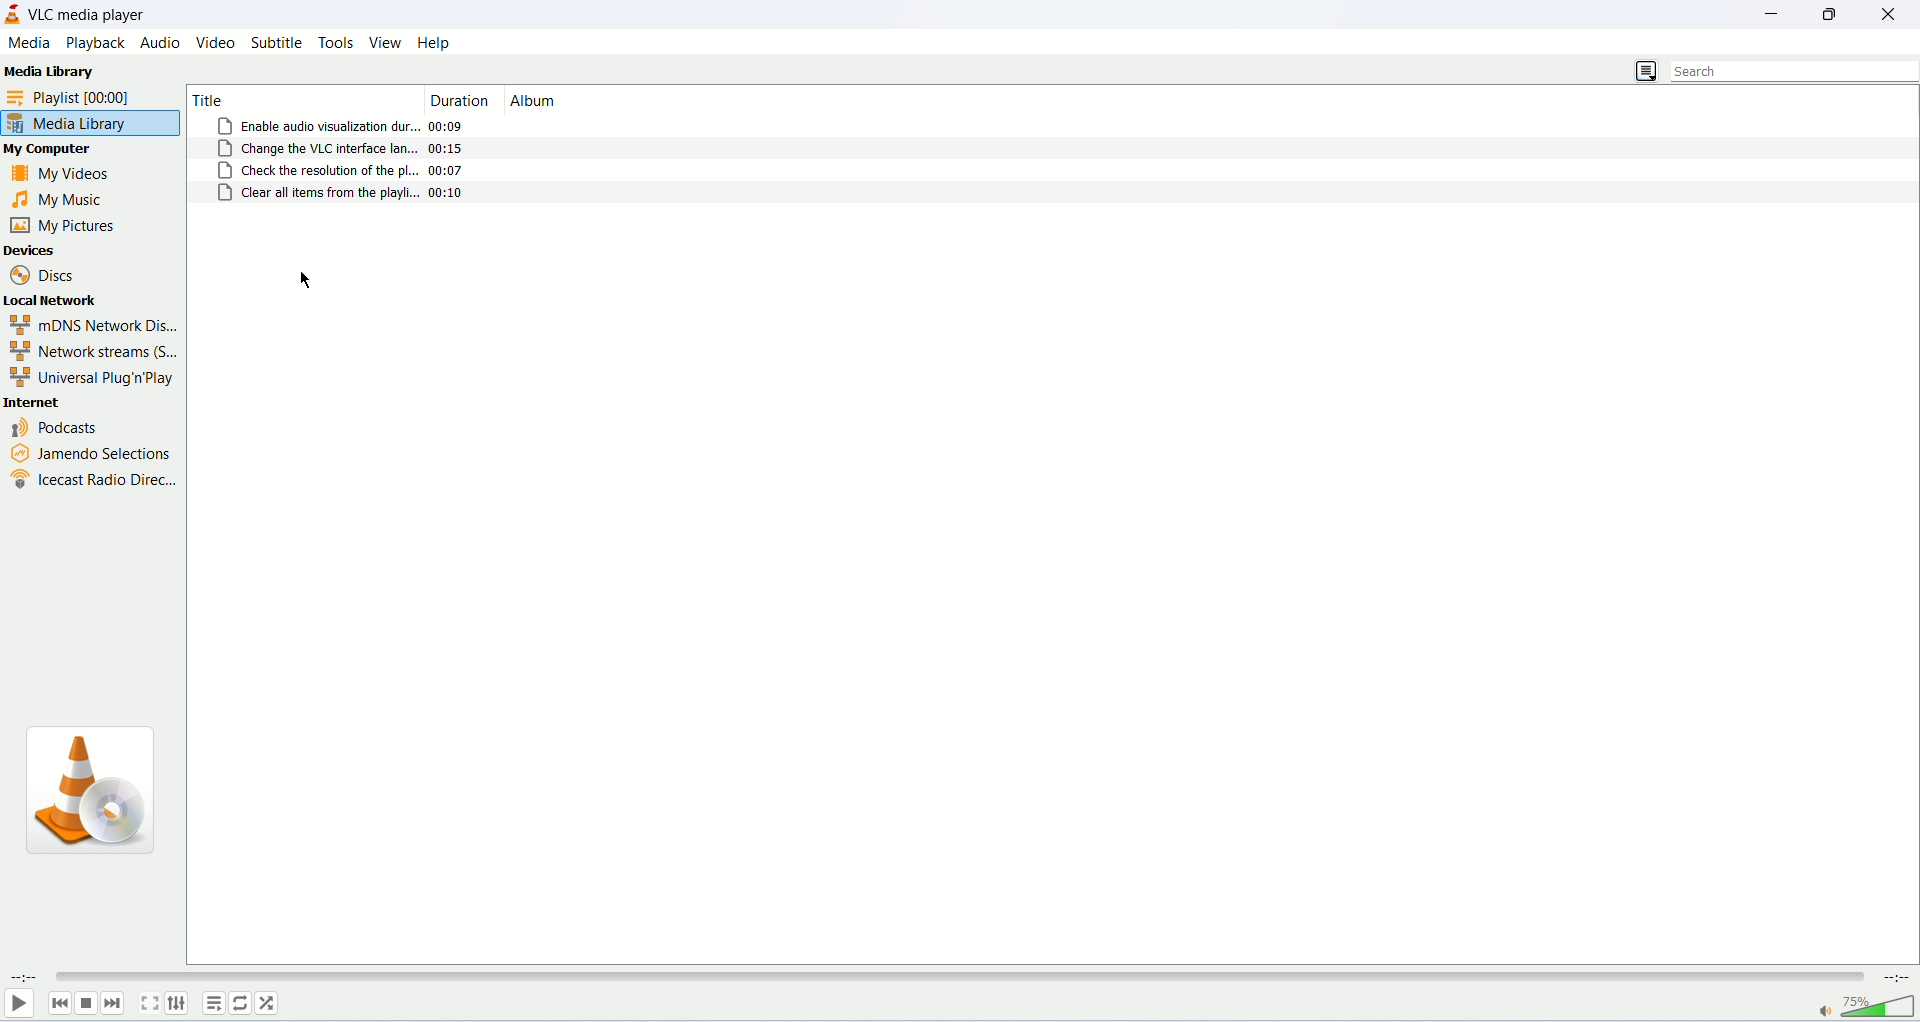 Image resolution: width=1920 pixels, height=1022 pixels. I want to click on local network, so click(52, 299).